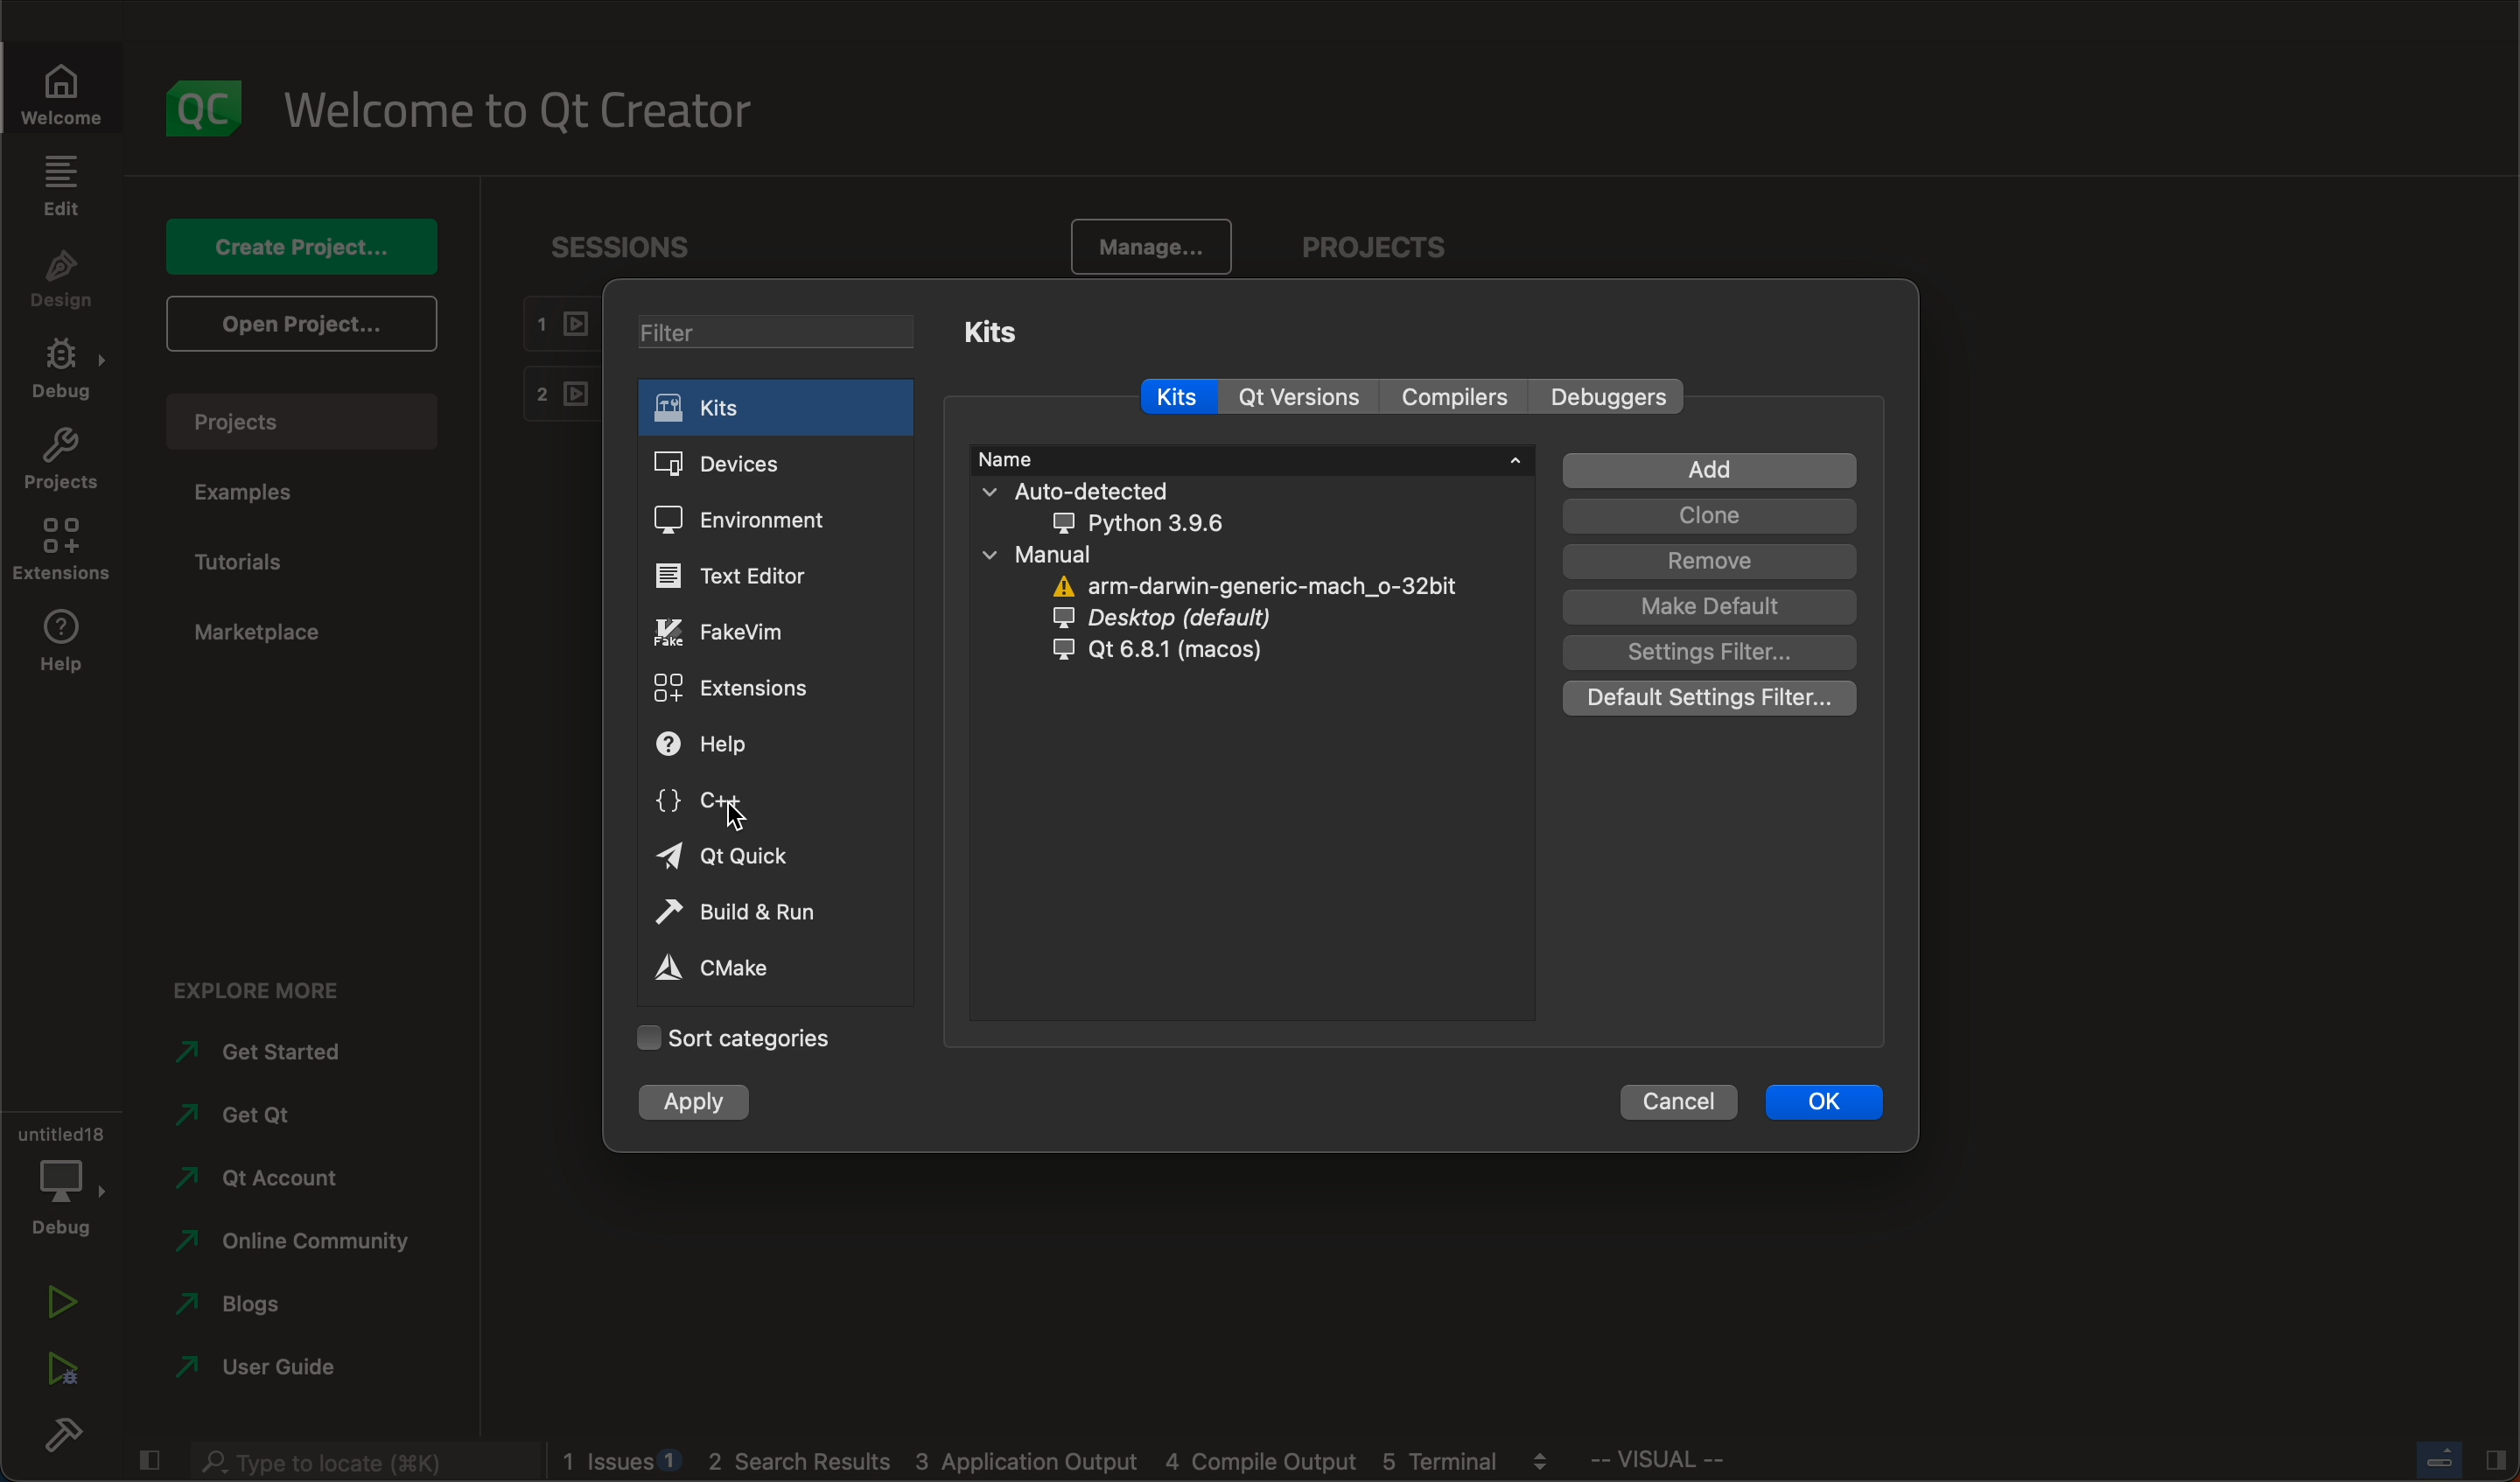 The height and width of the screenshot is (1482, 2520). I want to click on account, so click(260, 1178).